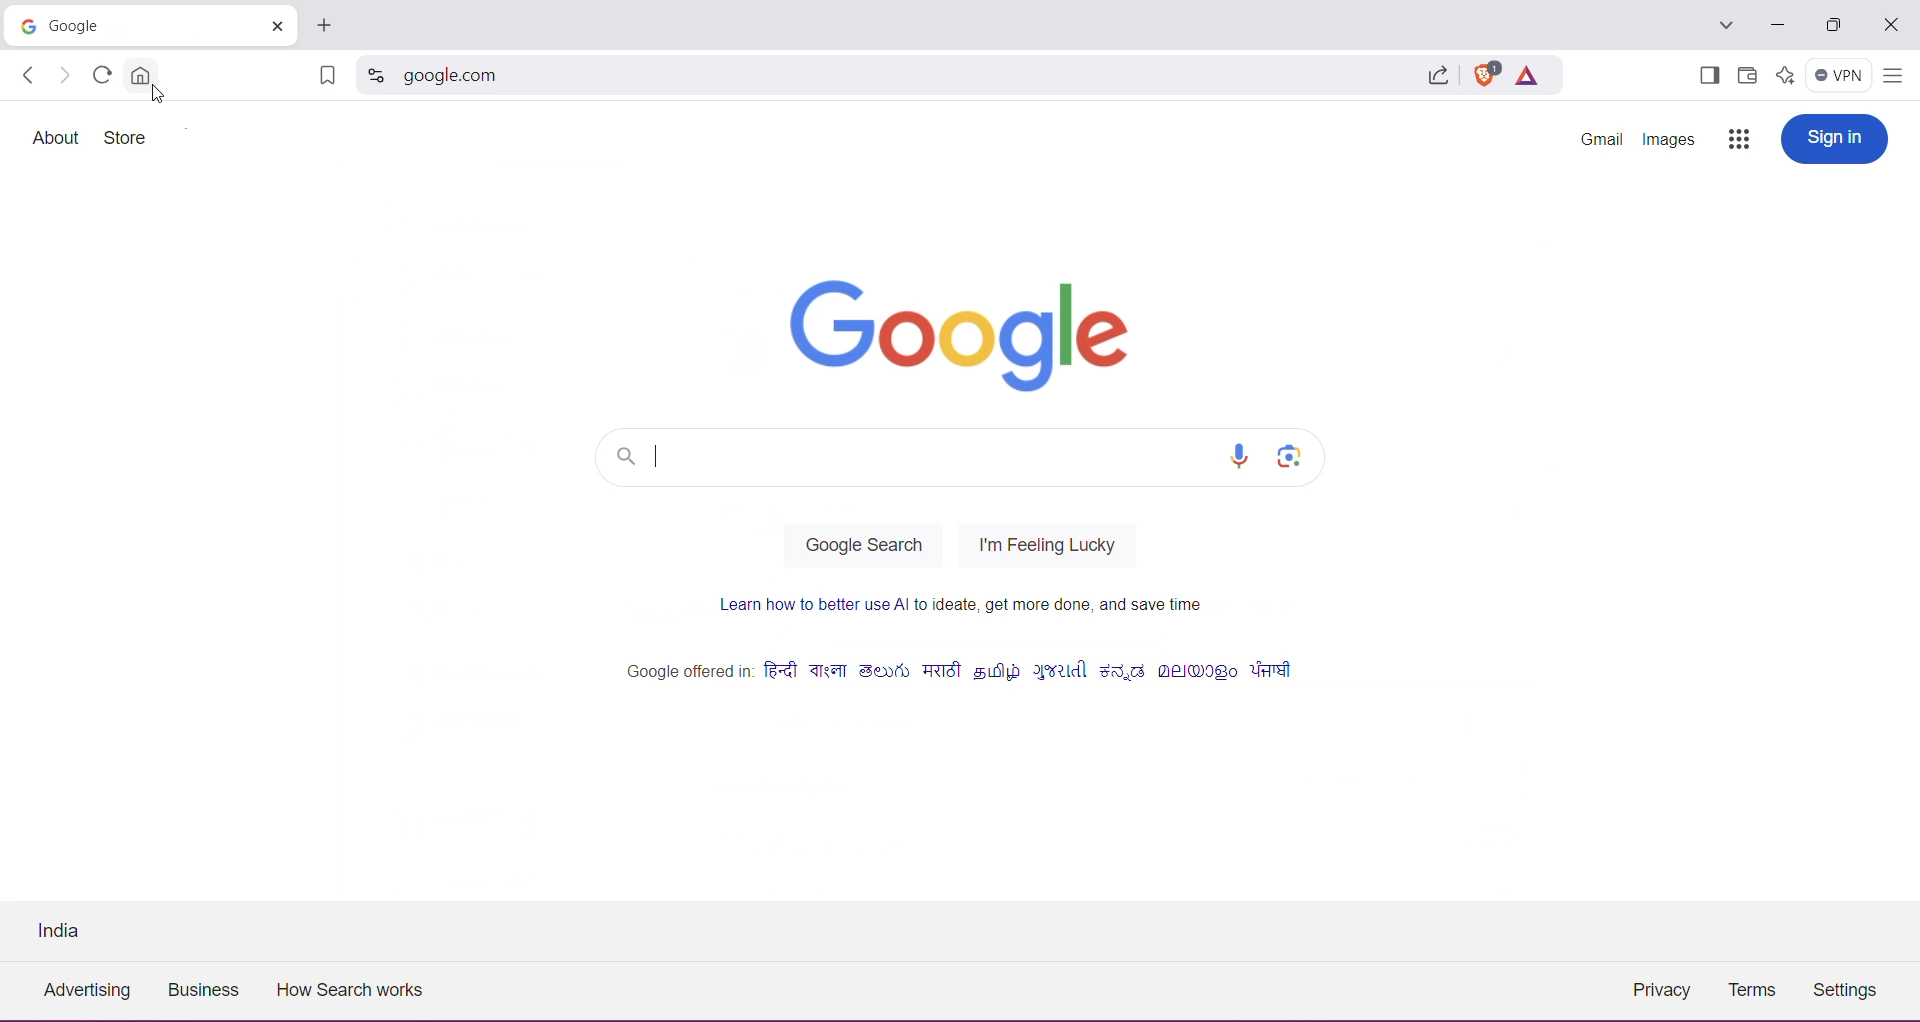 Image resolution: width=1920 pixels, height=1022 pixels. What do you see at coordinates (99, 74) in the screenshot?
I see `Reload this page` at bounding box center [99, 74].